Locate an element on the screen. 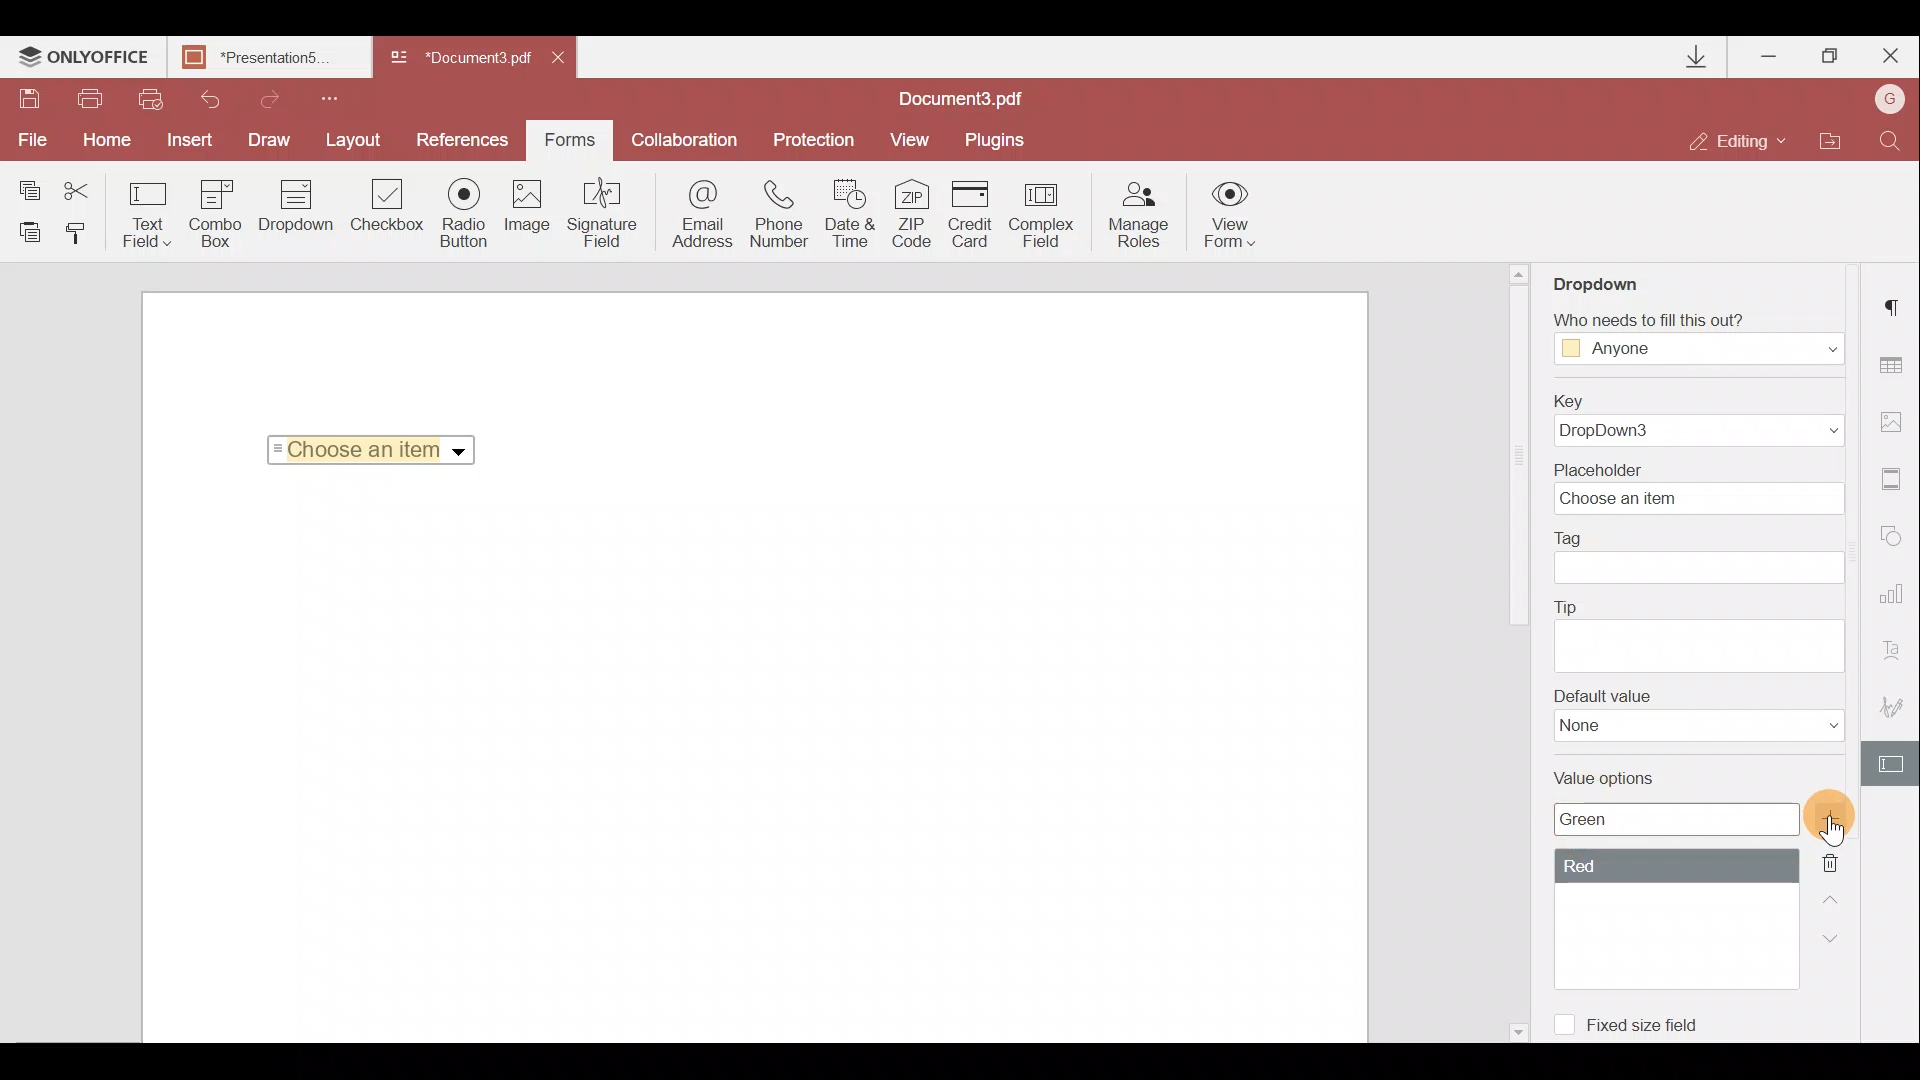 The width and height of the screenshot is (1920, 1080). Plugins is located at coordinates (997, 141).